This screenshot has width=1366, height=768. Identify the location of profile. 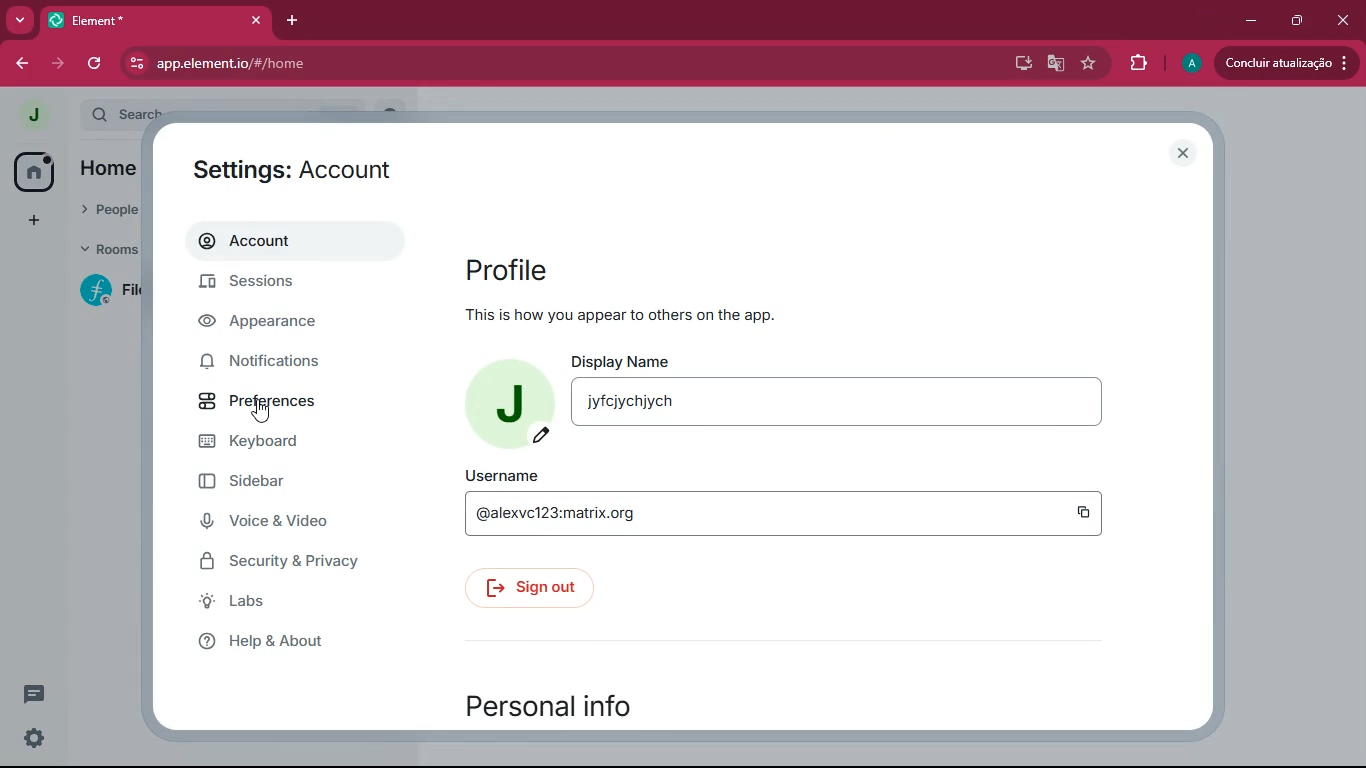
(530, 271).